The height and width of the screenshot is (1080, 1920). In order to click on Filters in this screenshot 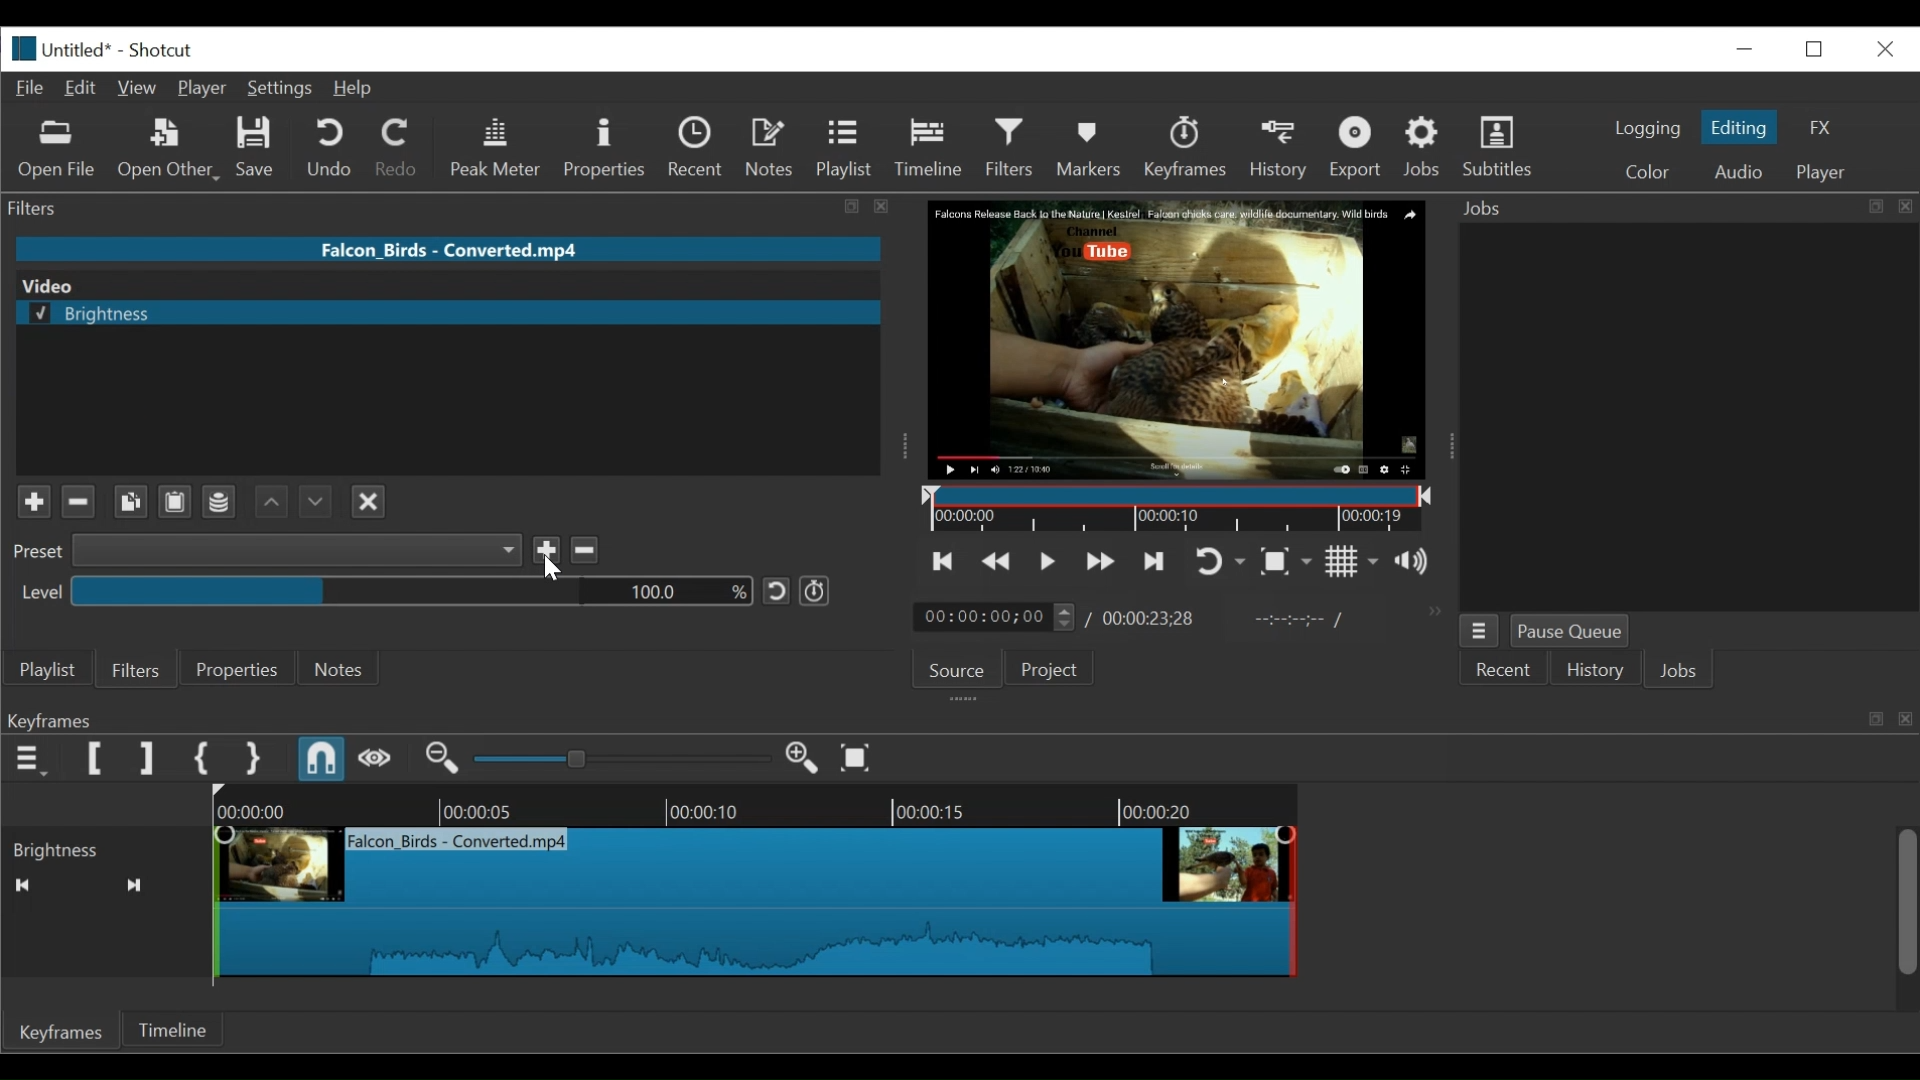, I will do `click(139, 668)`.